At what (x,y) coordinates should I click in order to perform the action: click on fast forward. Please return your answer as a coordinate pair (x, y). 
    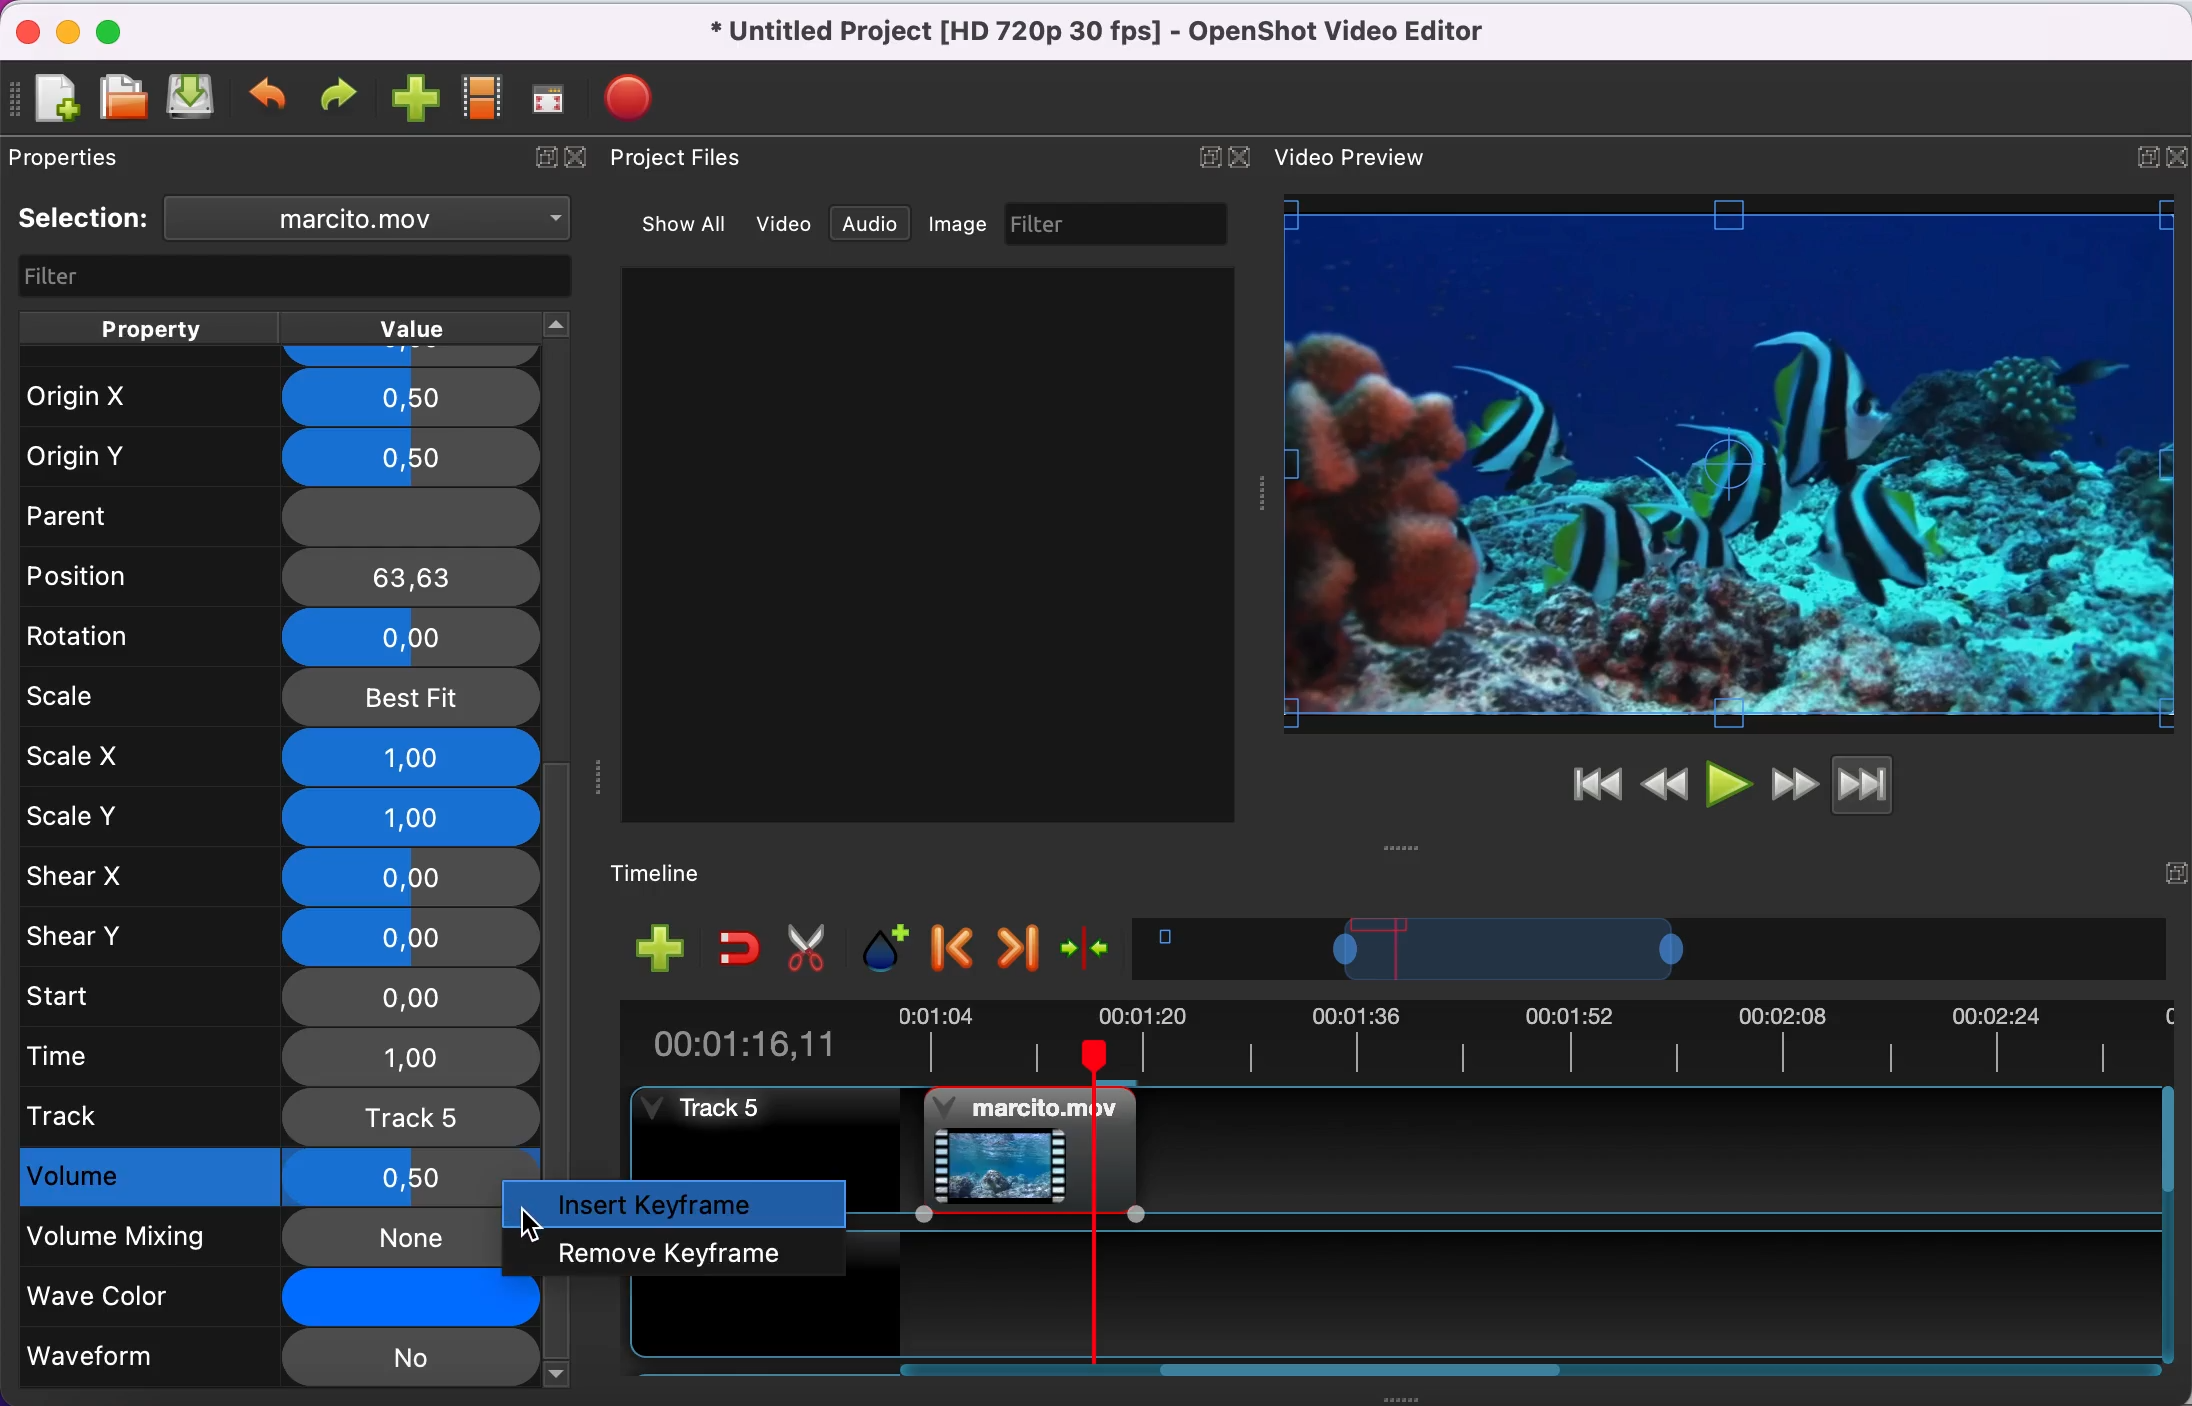
    Looking at the image, I should click on (1793, 782).